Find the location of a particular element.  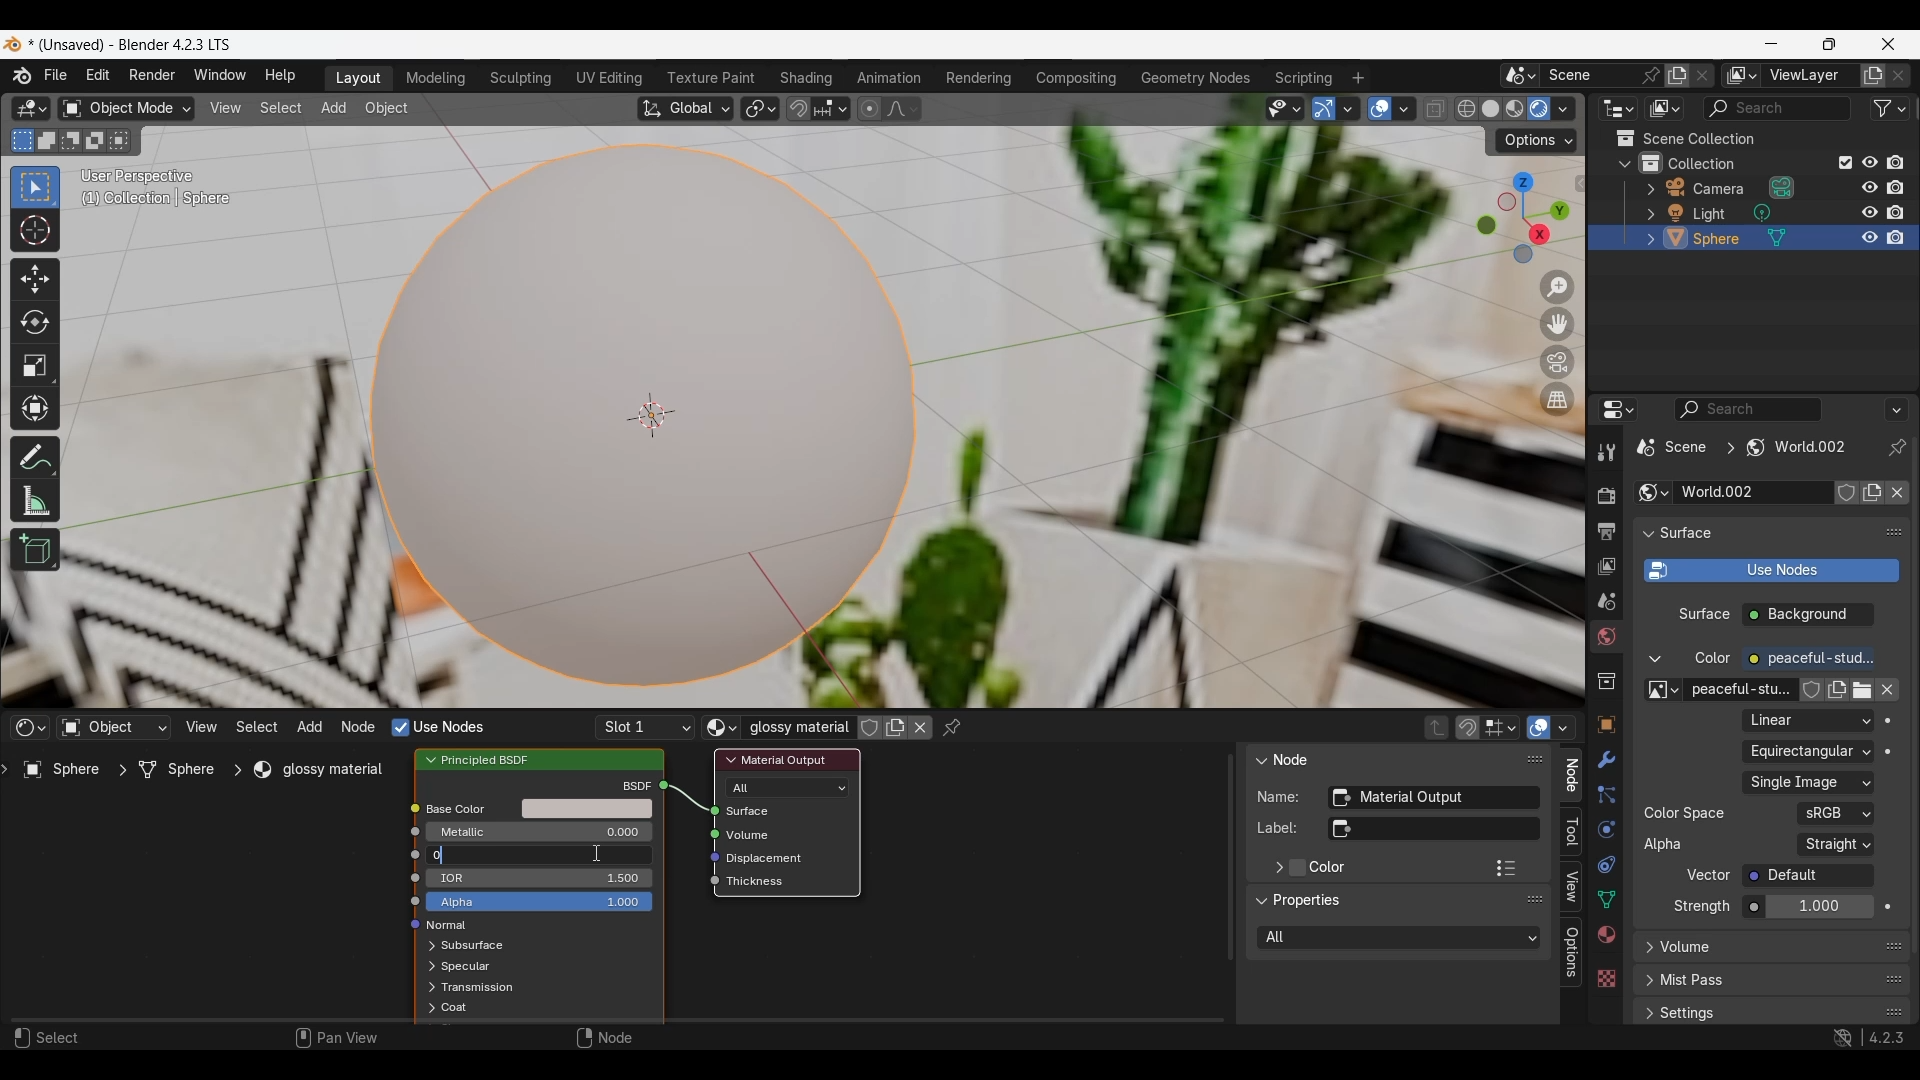

Unlink data block is located at coordinates (1887, 690).